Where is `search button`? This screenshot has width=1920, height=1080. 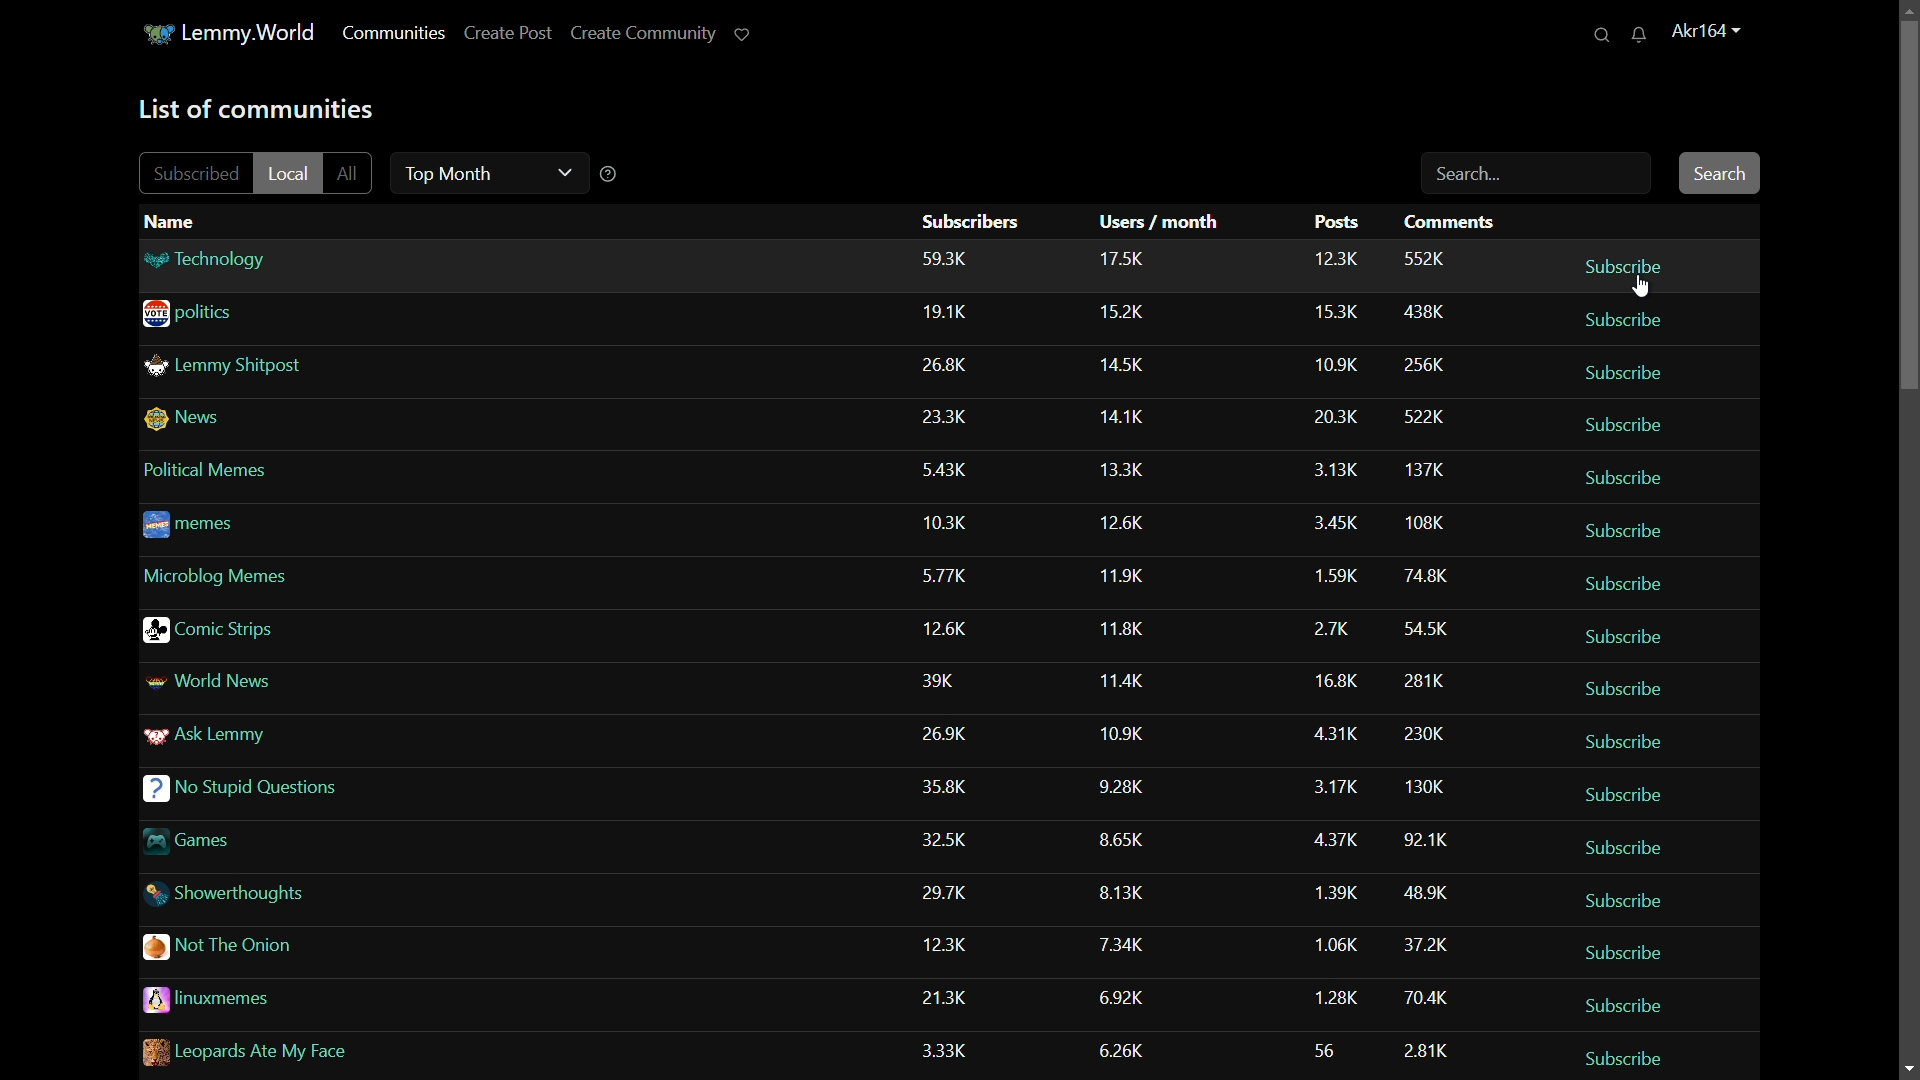 search button is located at coordinates (1721, 172).